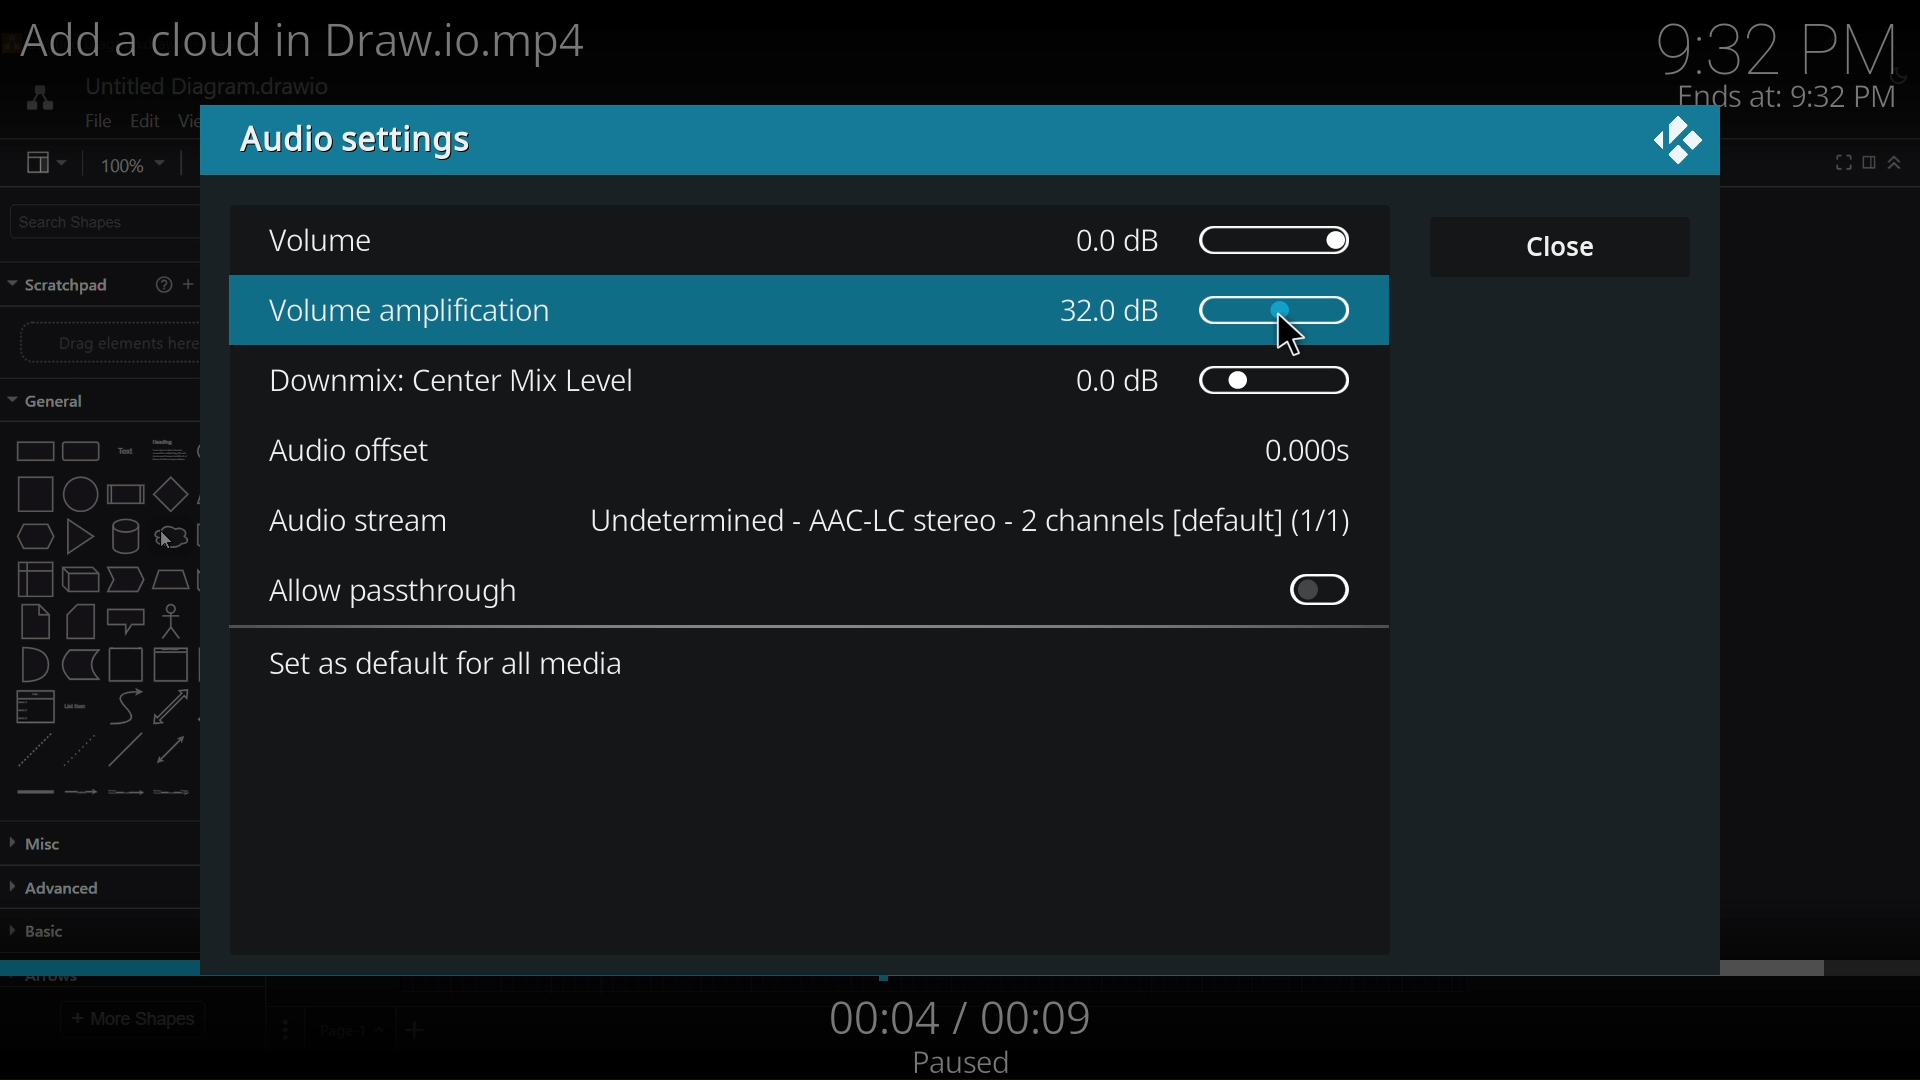 The image size is (1920, 1080). I want to click on close, so click(1561, 244).